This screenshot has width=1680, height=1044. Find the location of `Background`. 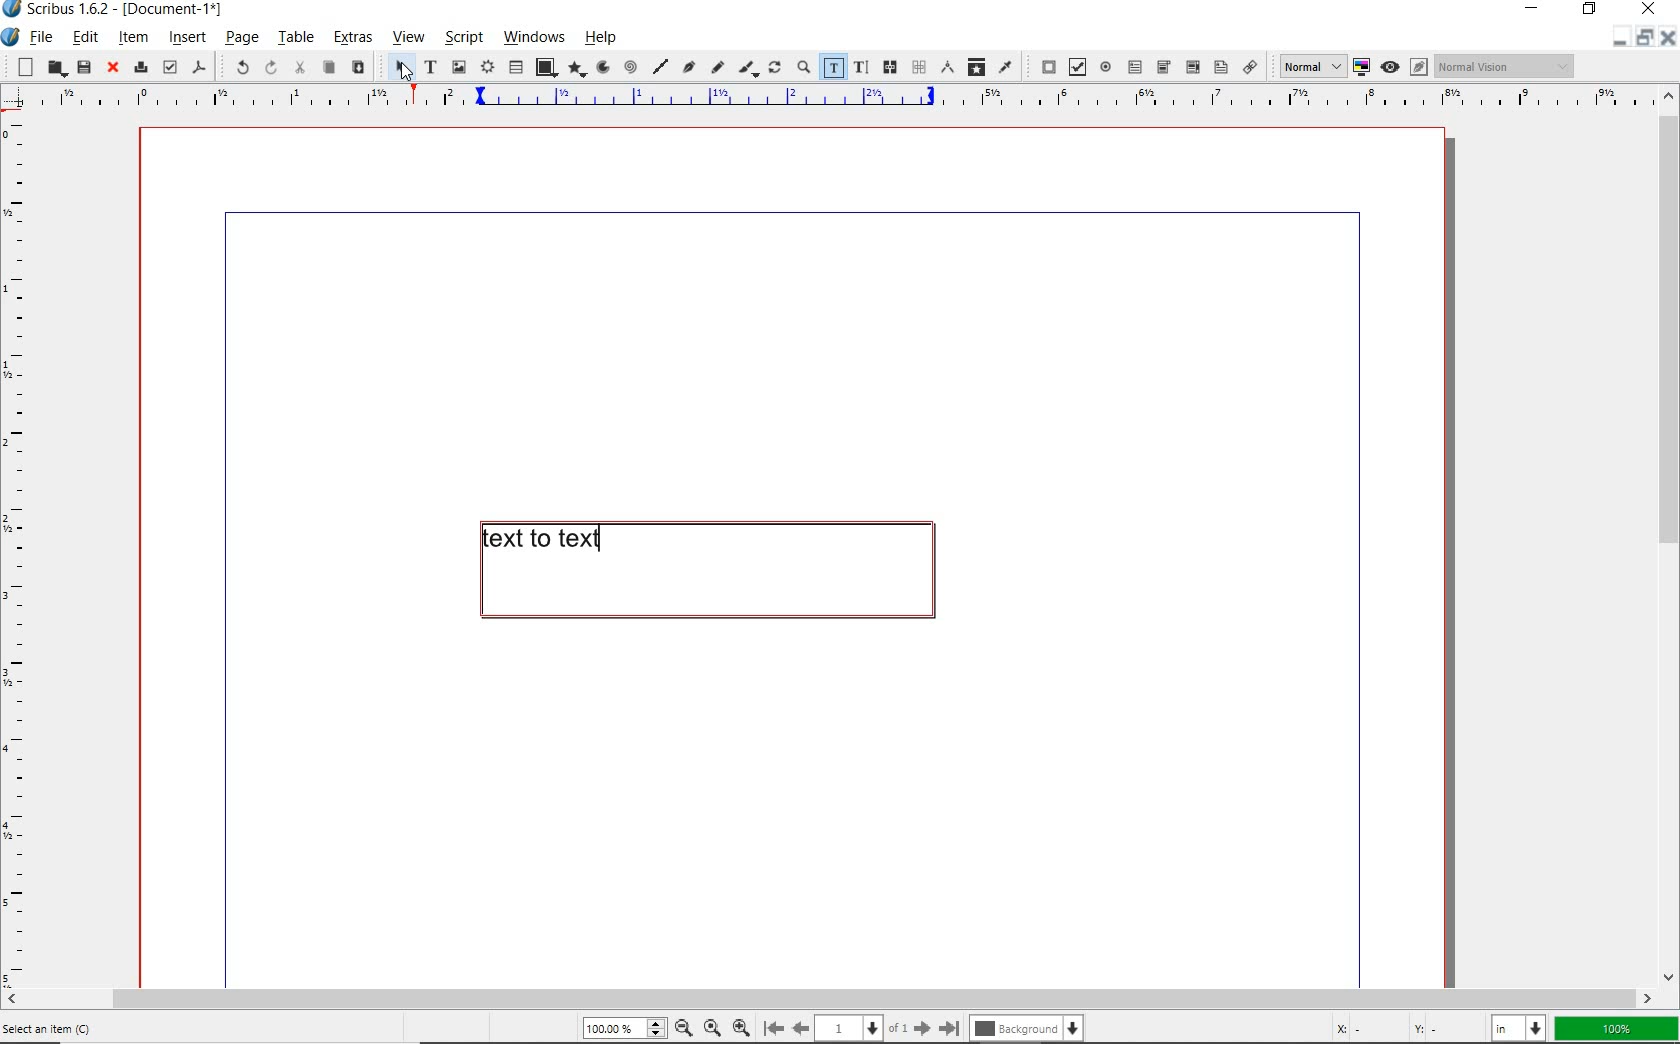

Background is located at coordinates (1028, 1030).